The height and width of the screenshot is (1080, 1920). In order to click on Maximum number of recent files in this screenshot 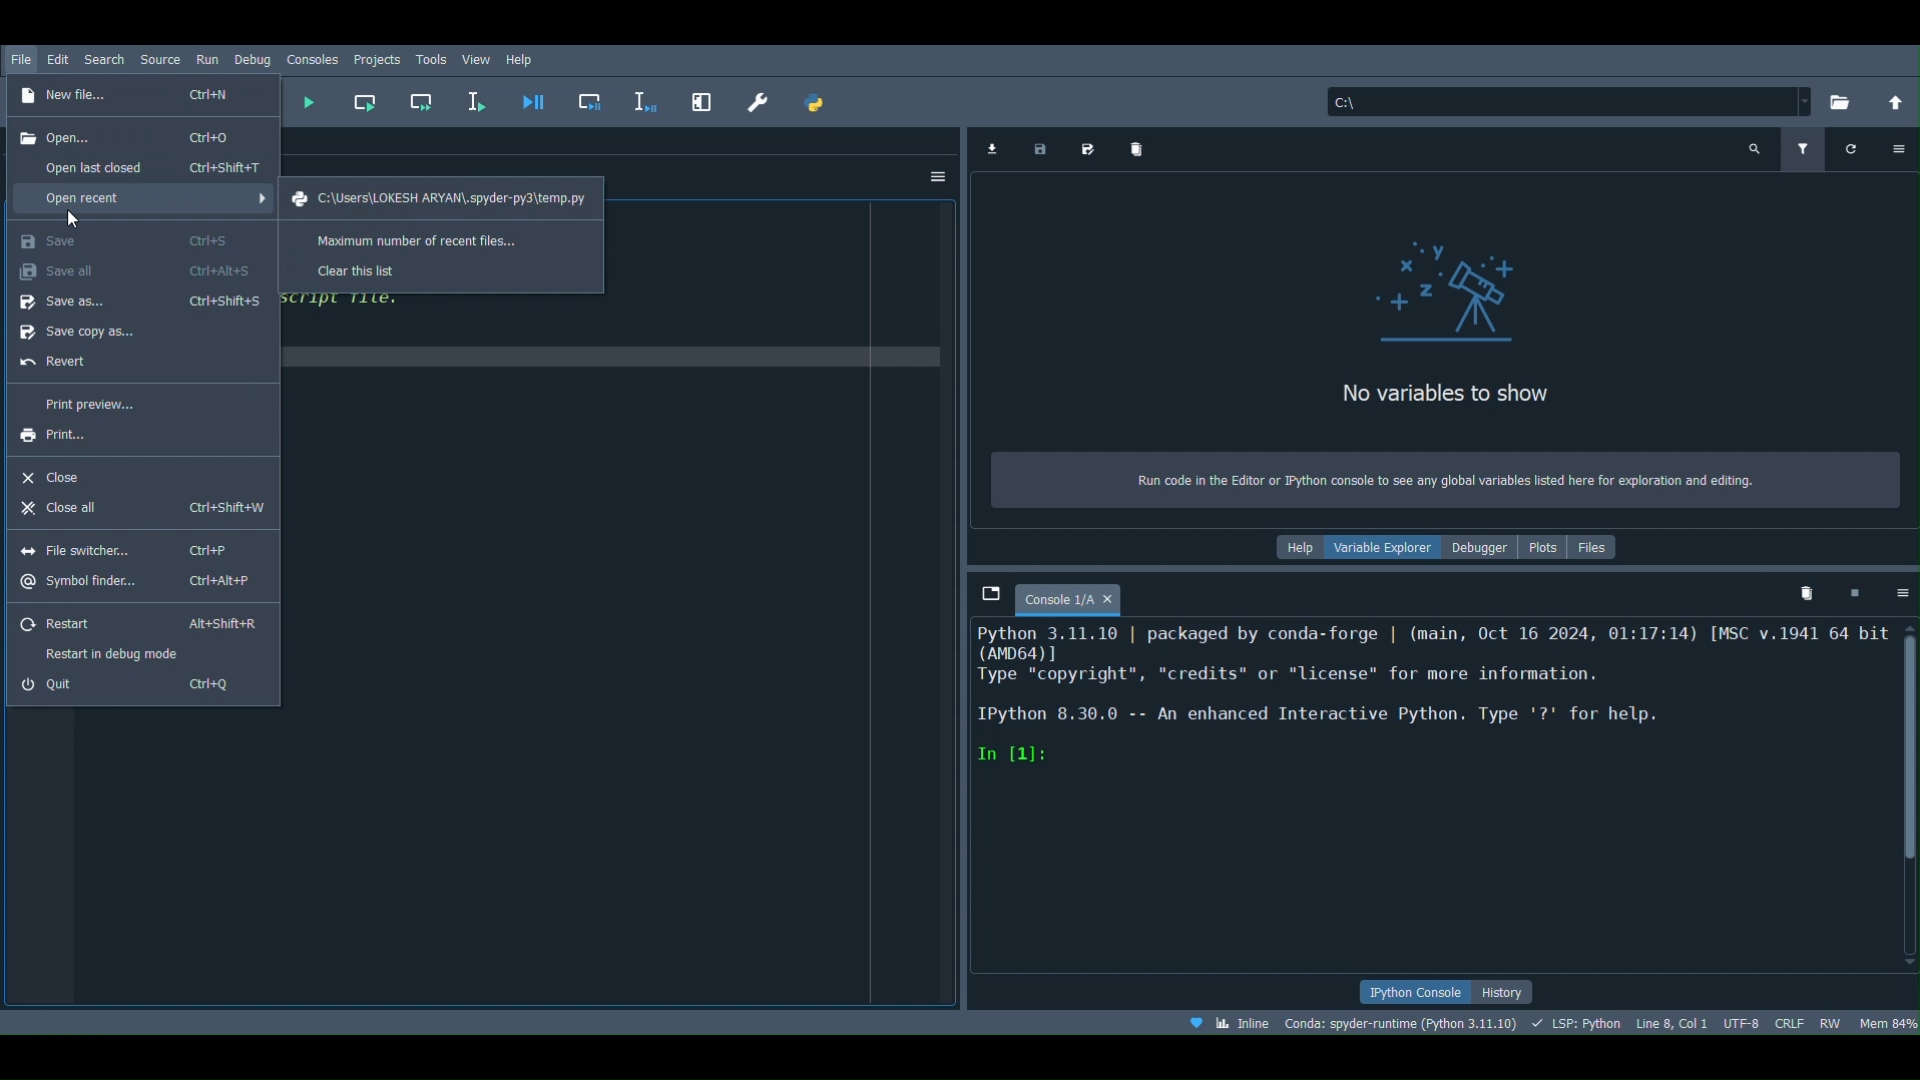, I will do `click(422, 239)`.